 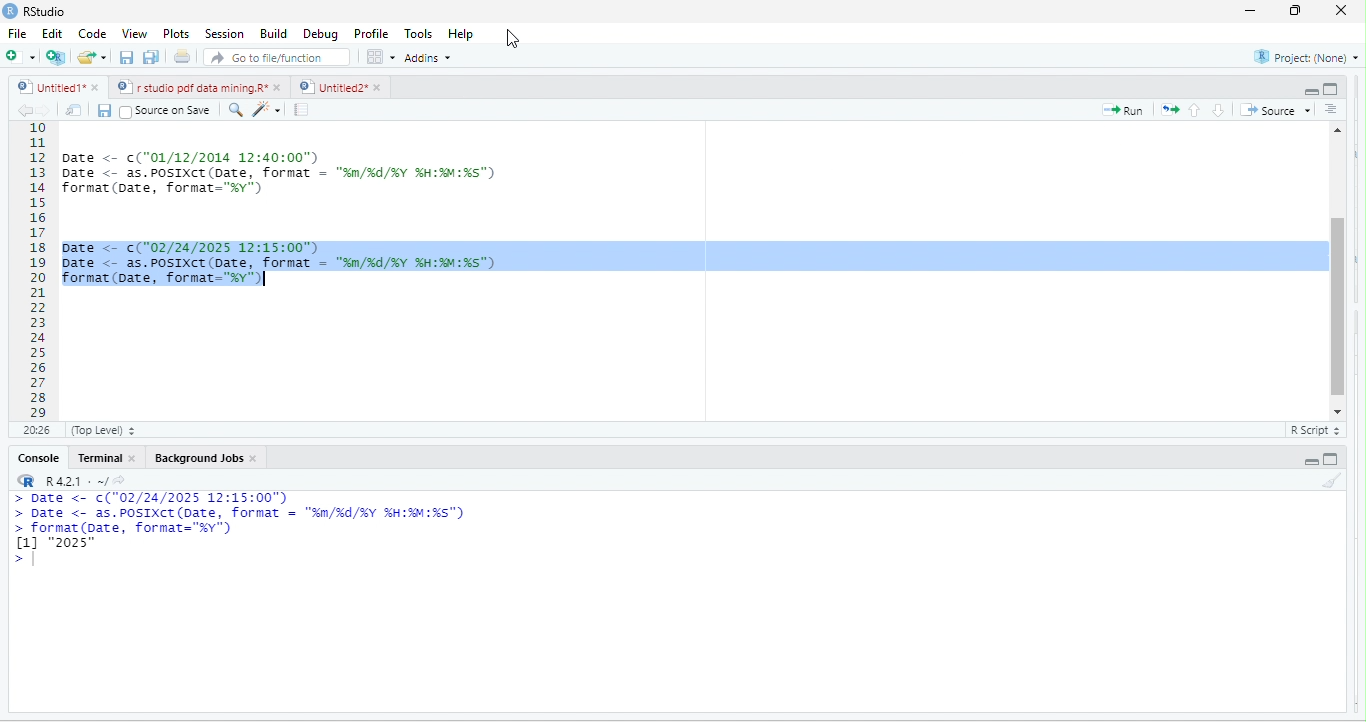 What do you see at coordinates (257, 461) in the screenshot?
I see `close` at bounding box center [257, 461].